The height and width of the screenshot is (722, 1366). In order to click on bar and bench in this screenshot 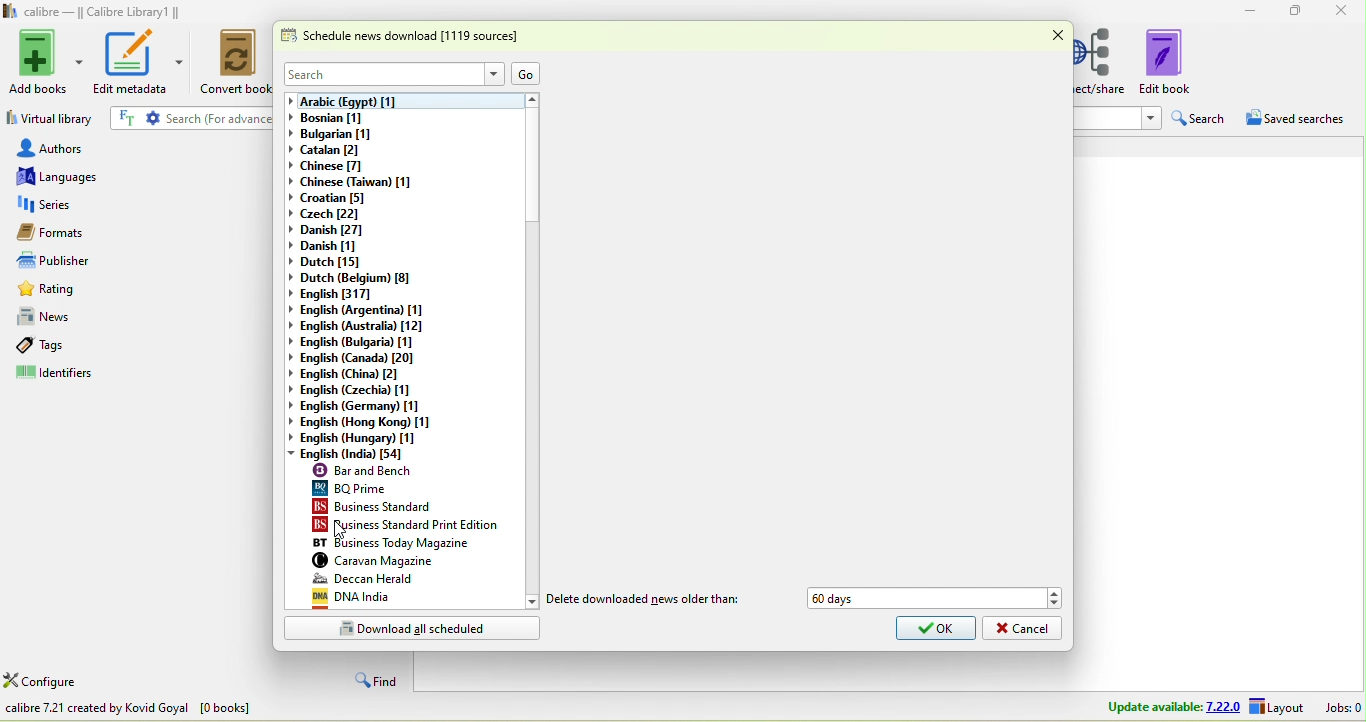, I will do `click(408, 470)`.